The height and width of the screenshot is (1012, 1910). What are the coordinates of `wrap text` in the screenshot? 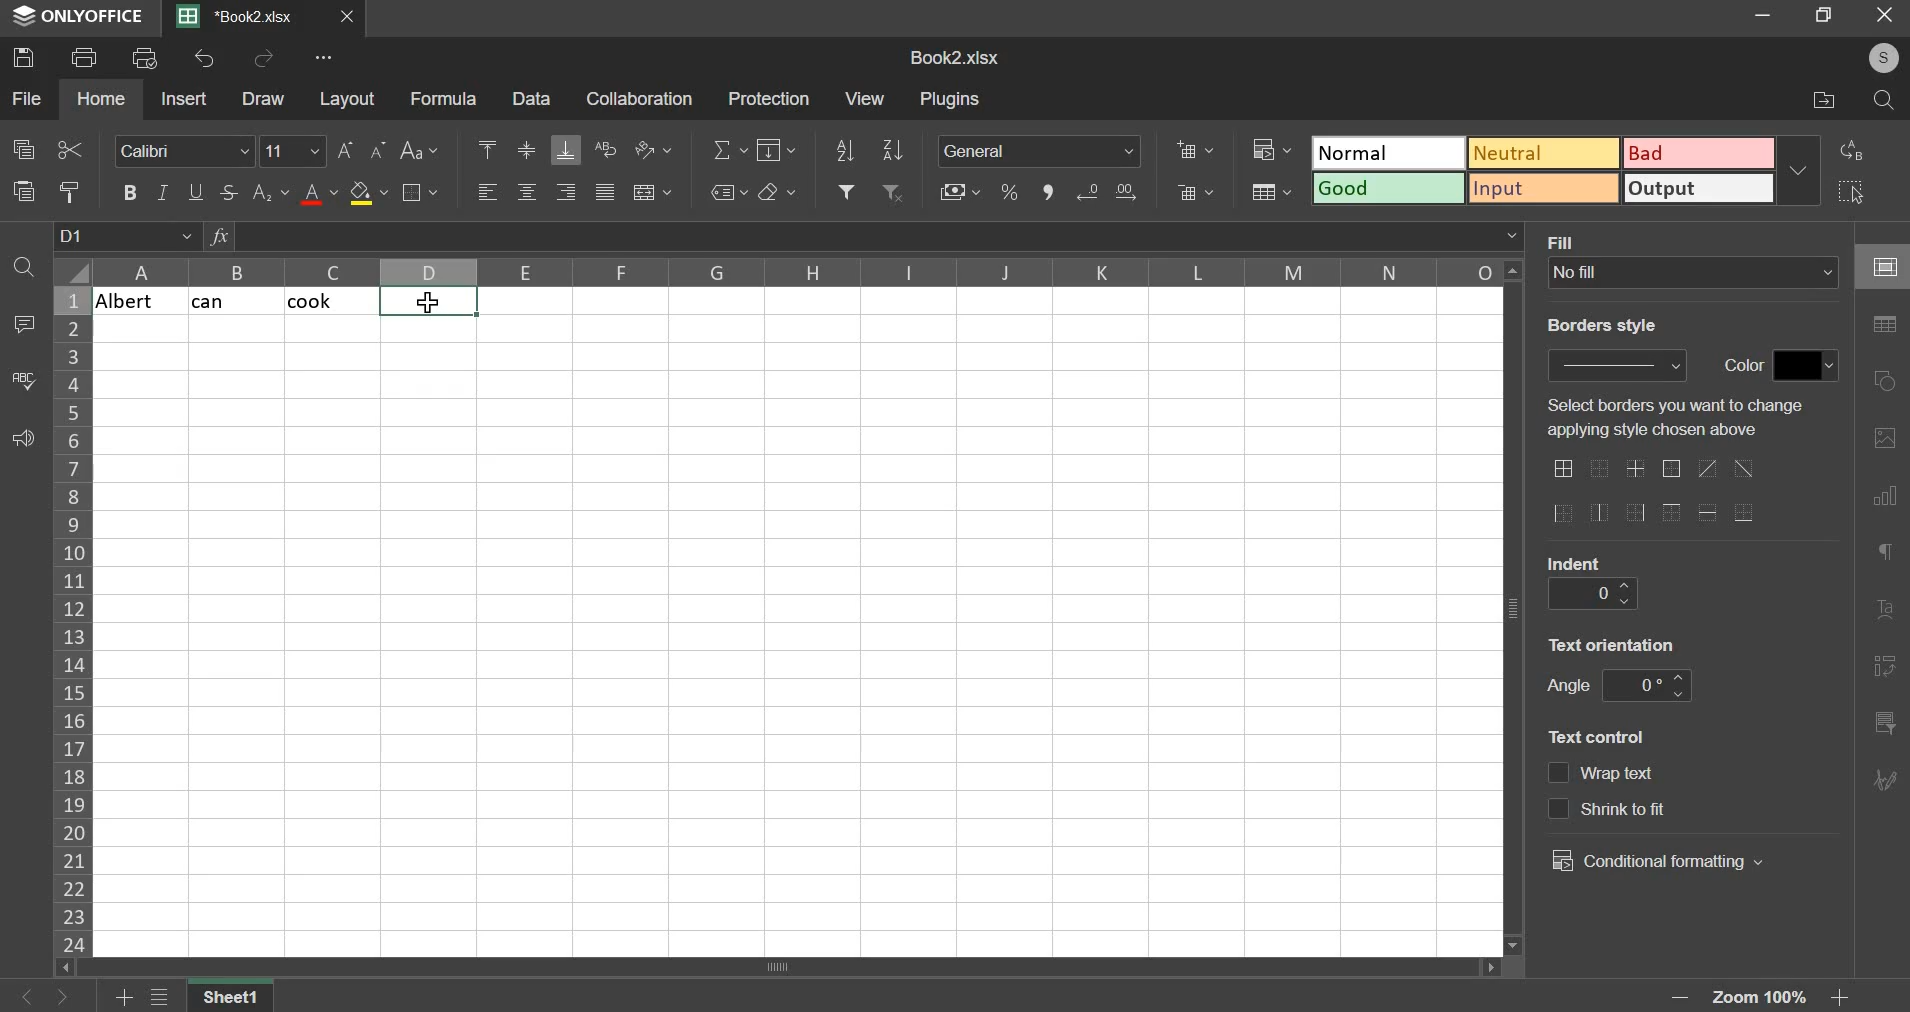 It's located at (608, 147).